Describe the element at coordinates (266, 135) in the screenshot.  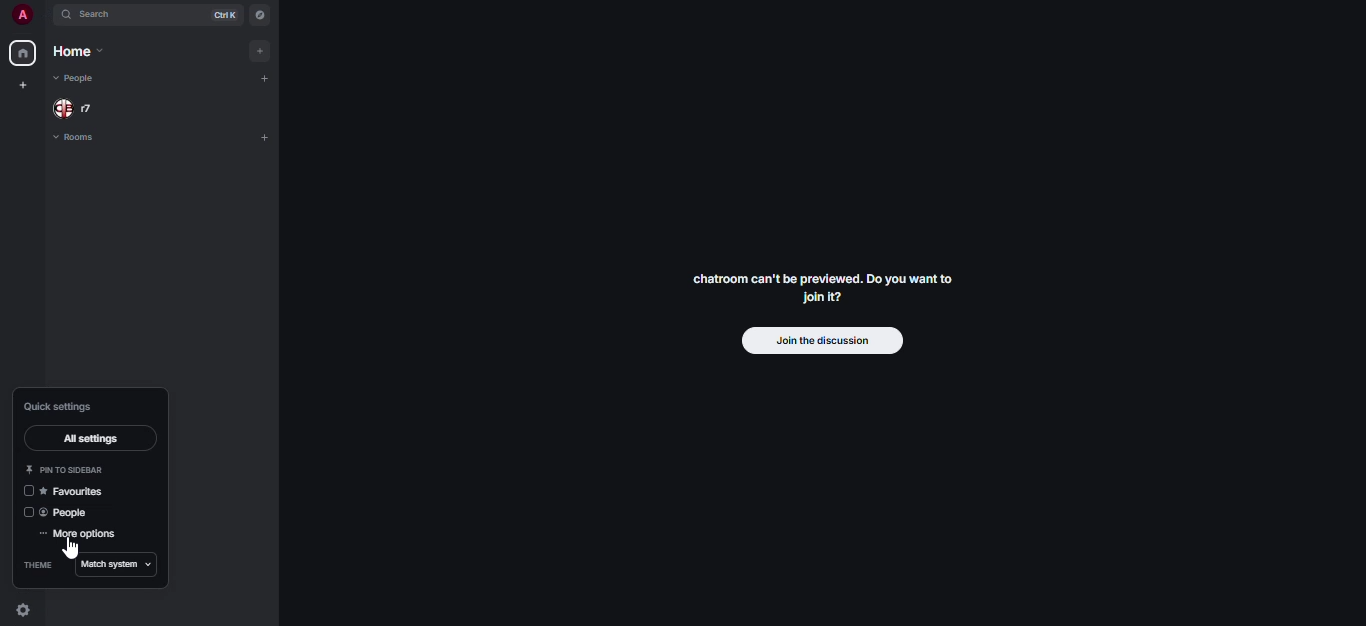
I see `add` at that location.